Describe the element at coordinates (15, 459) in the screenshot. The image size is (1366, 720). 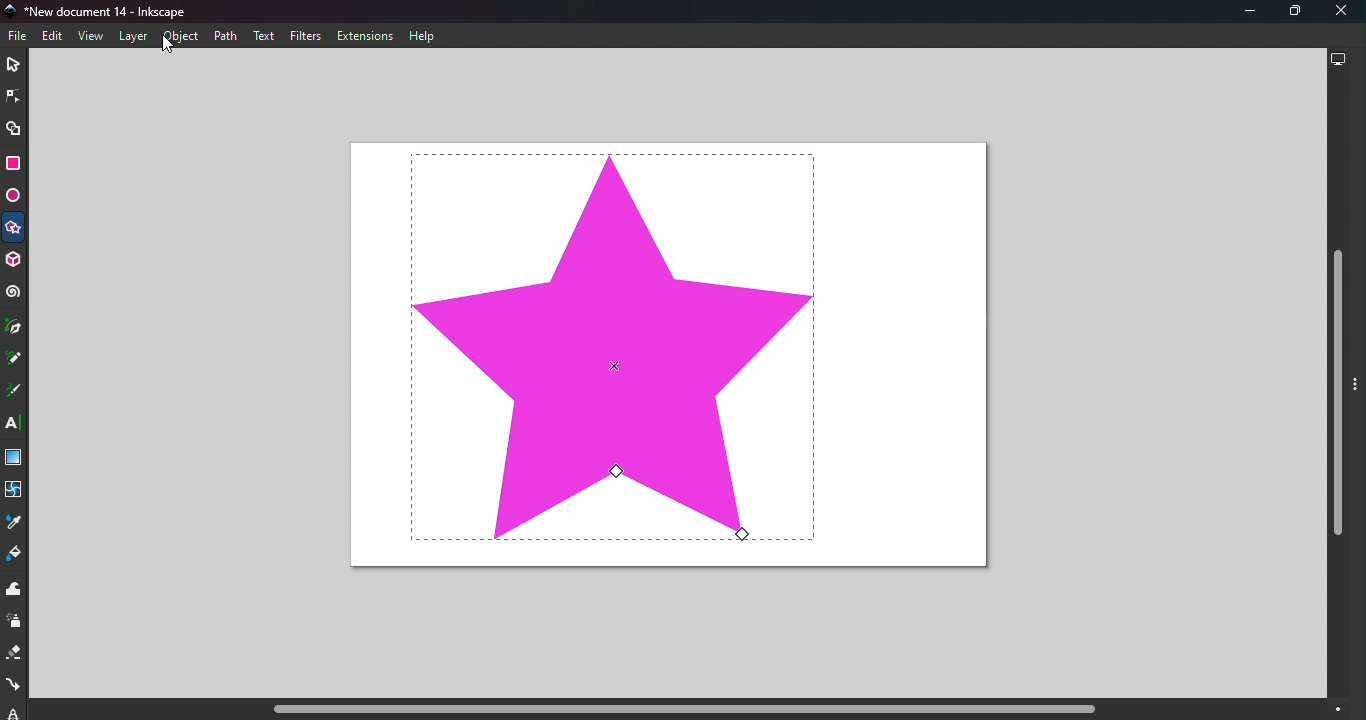
I see `Gradient tool` at that location.